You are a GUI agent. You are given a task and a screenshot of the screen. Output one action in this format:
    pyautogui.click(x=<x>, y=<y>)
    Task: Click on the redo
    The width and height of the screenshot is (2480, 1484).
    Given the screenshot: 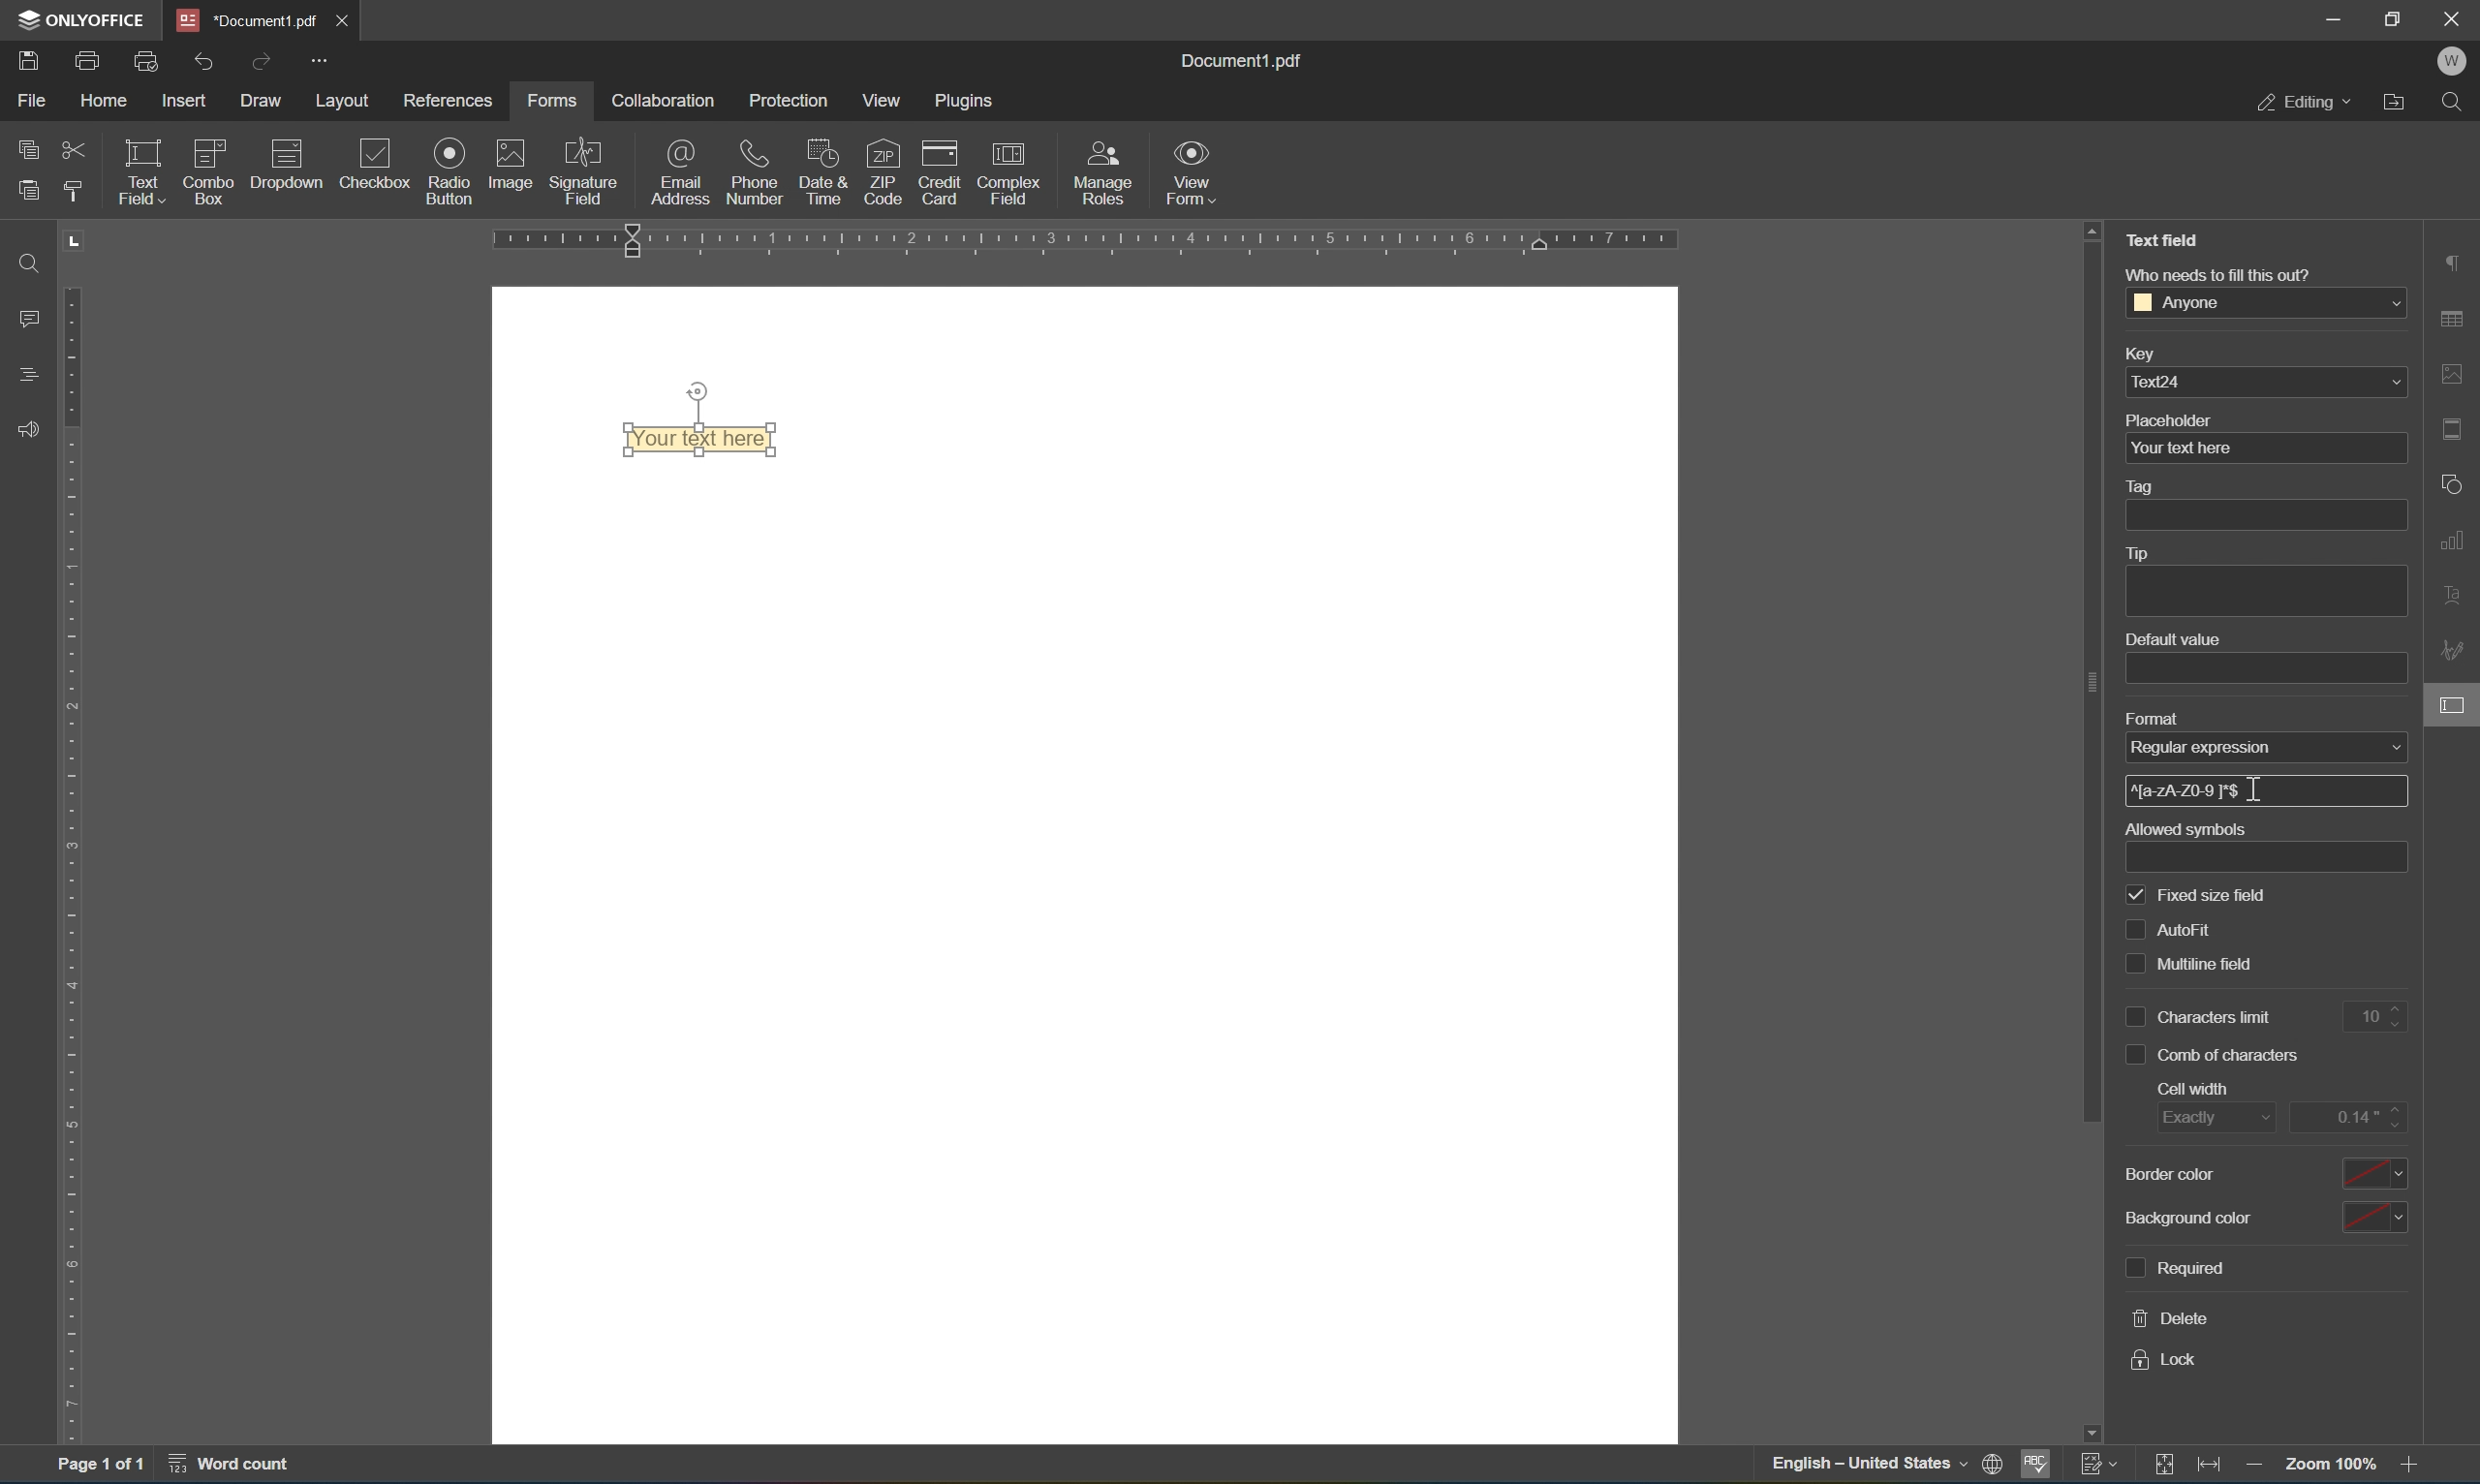 What is the action you would take?
    pyautogui.click(x=265, y=61)
    